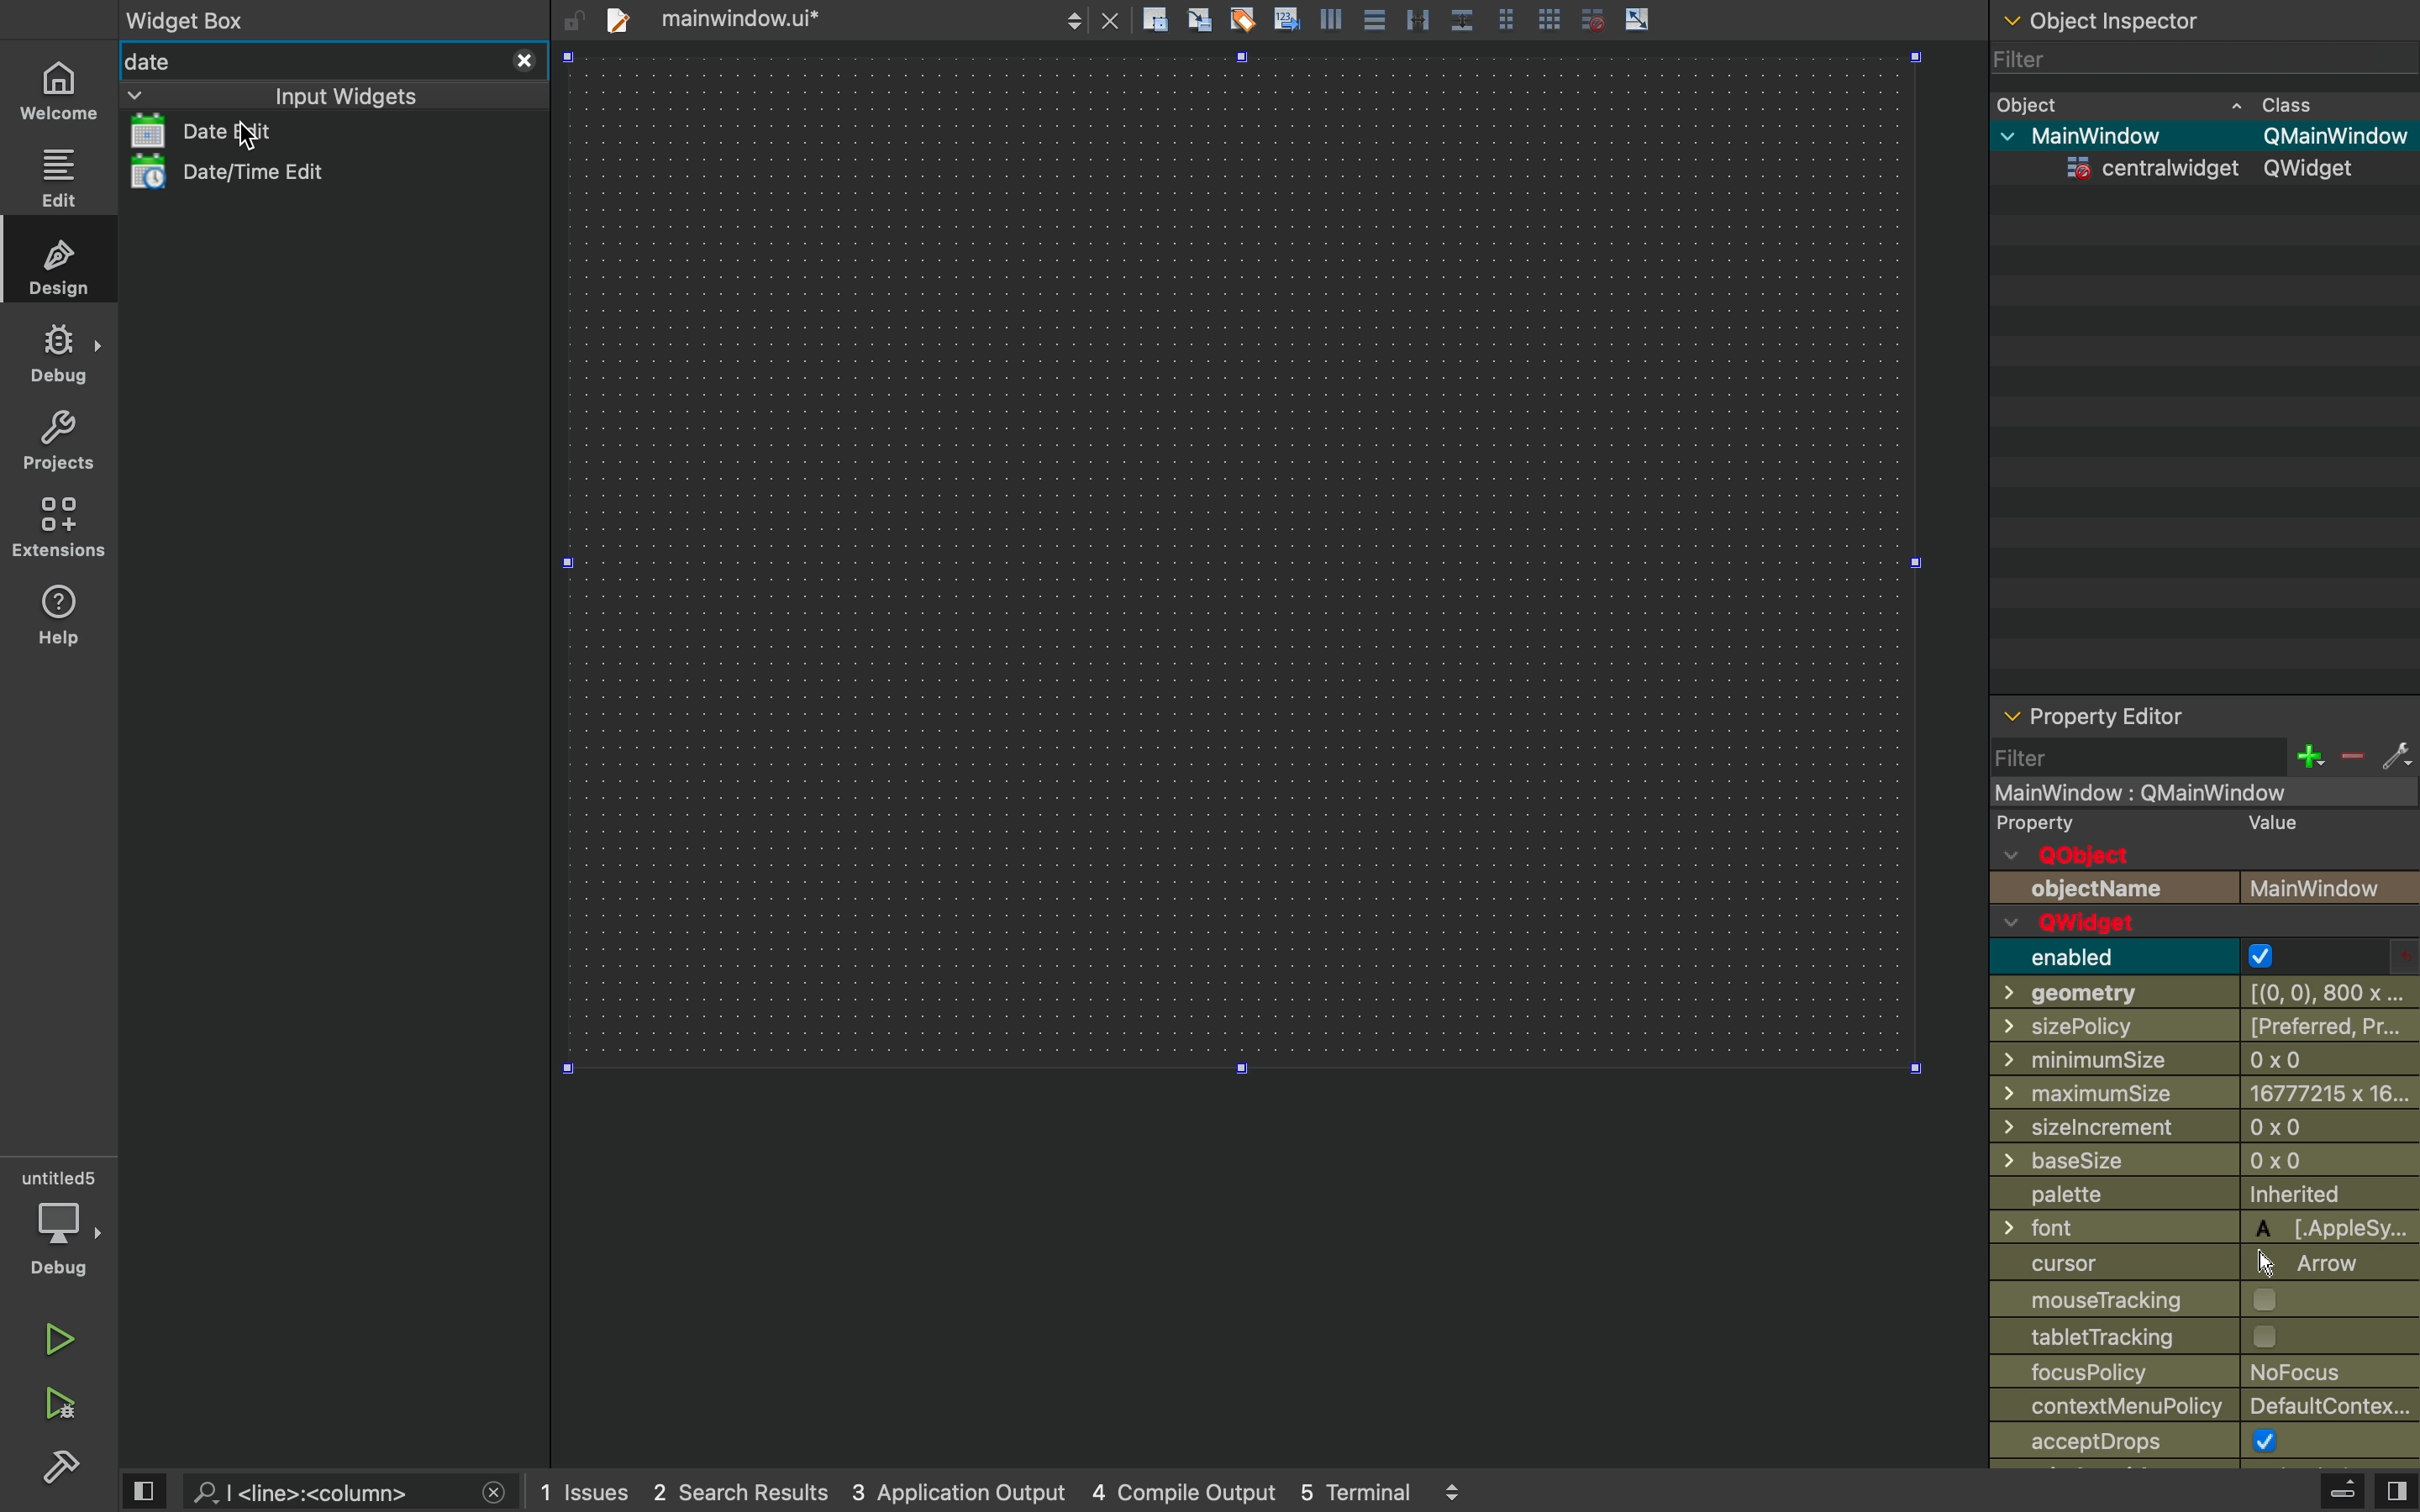  What do you see at coordinates (2204, 1095) in the screenshot?
I see `maximumsize` at bounding box center [2204, 1095].